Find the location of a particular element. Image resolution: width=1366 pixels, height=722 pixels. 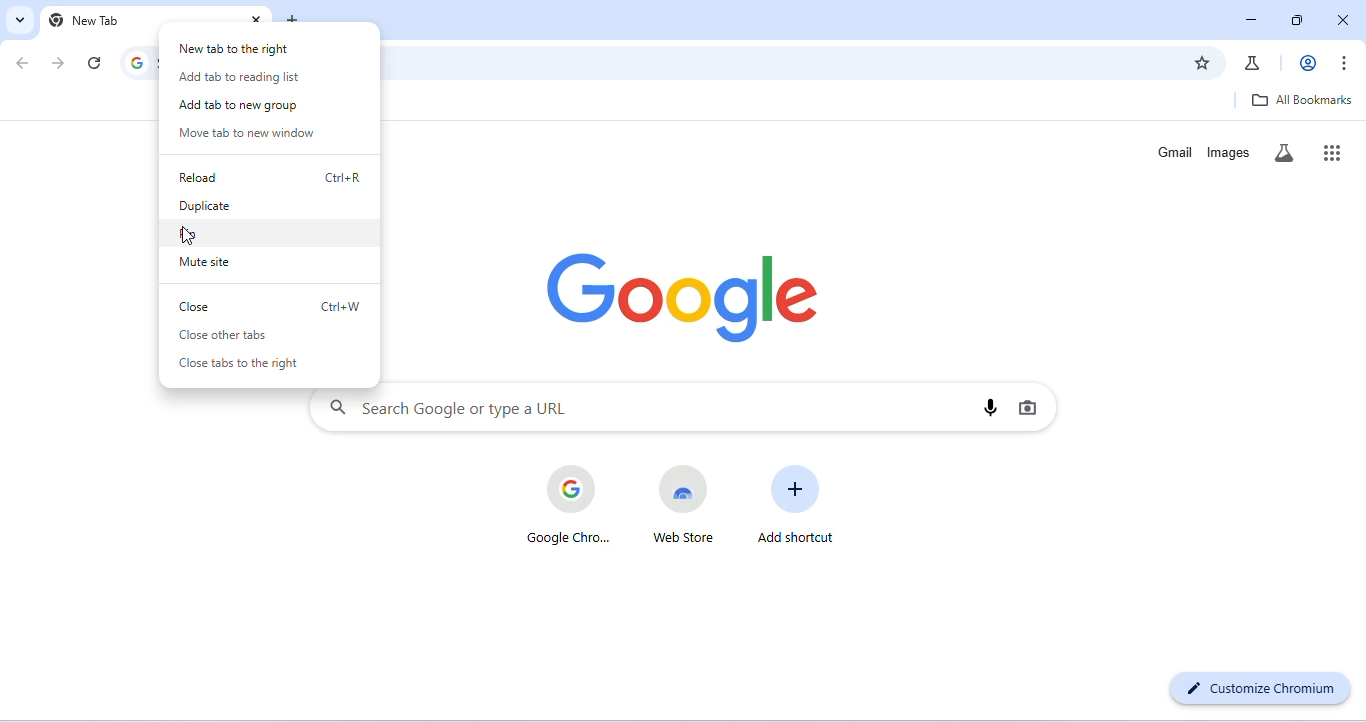

go back is located at coordinates (23, 63).